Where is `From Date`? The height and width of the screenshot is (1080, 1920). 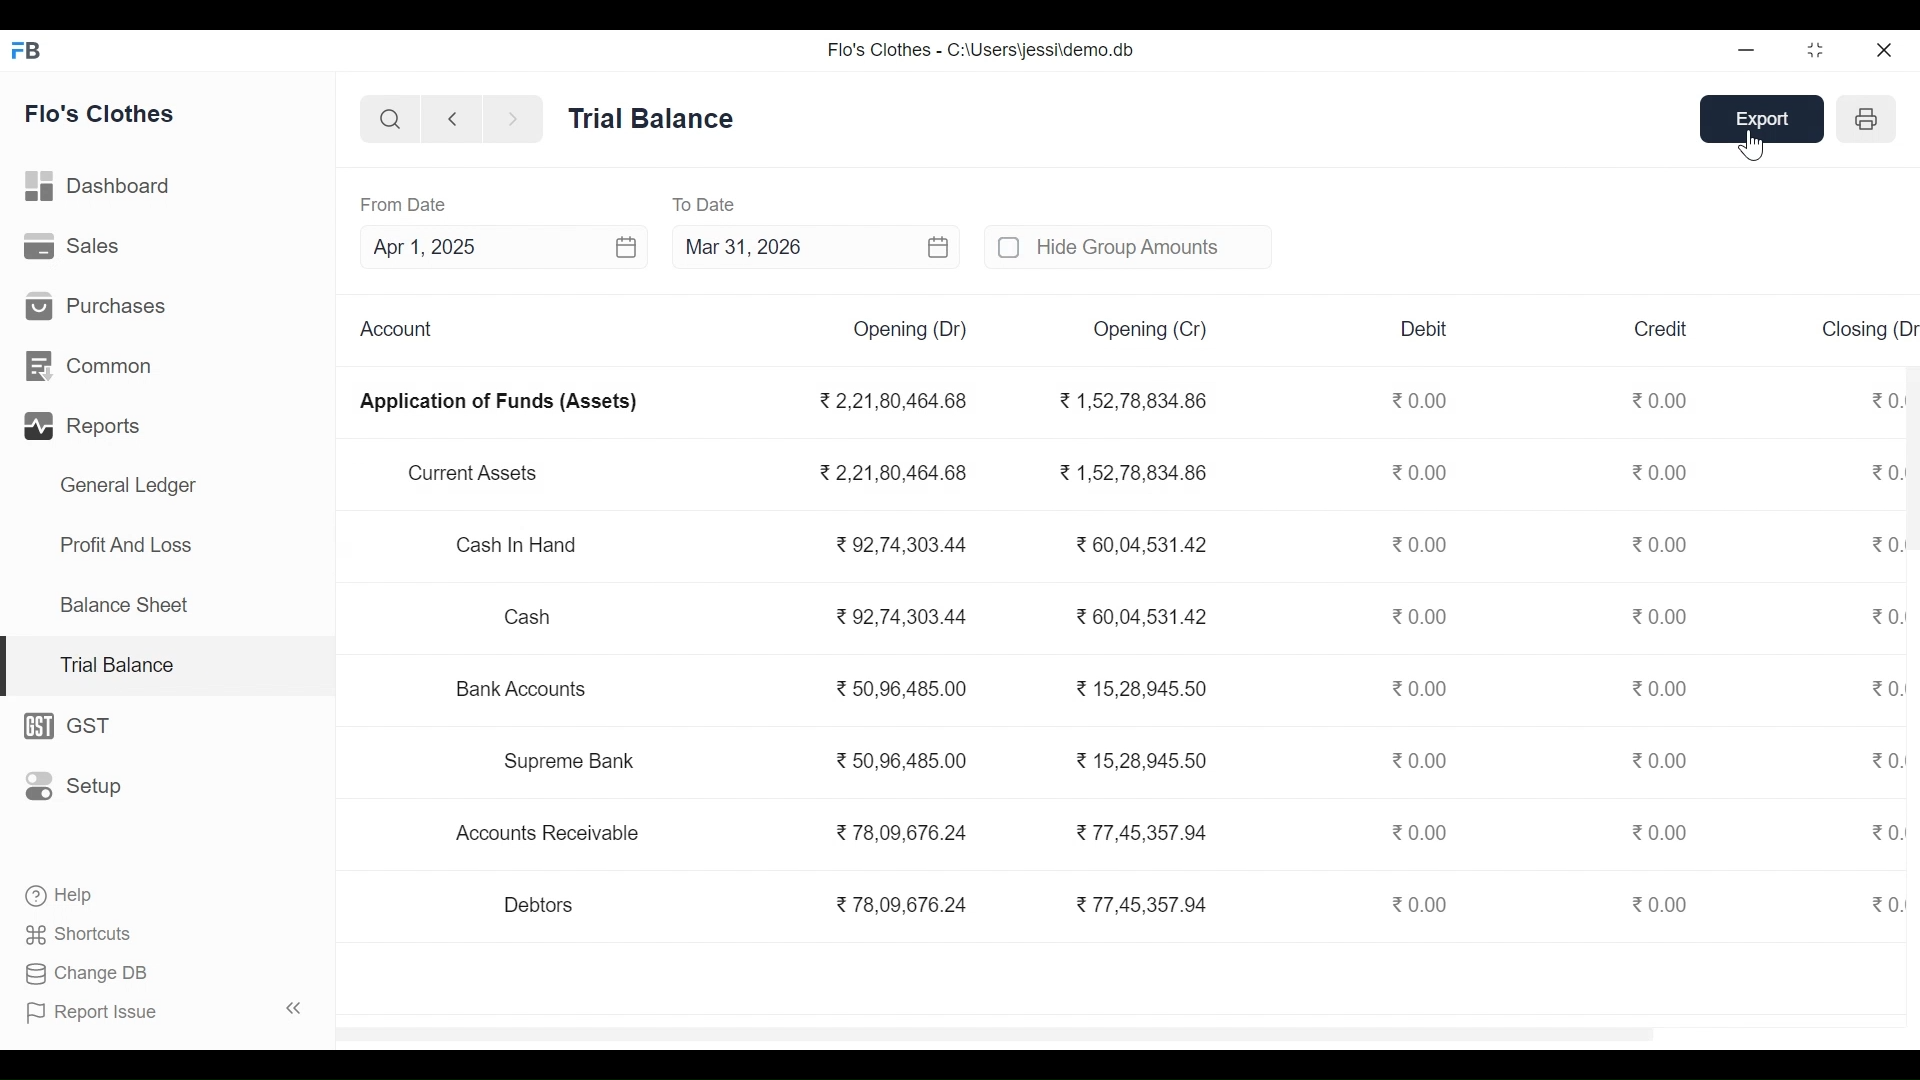 From Date is located at coordinates (403, 205).